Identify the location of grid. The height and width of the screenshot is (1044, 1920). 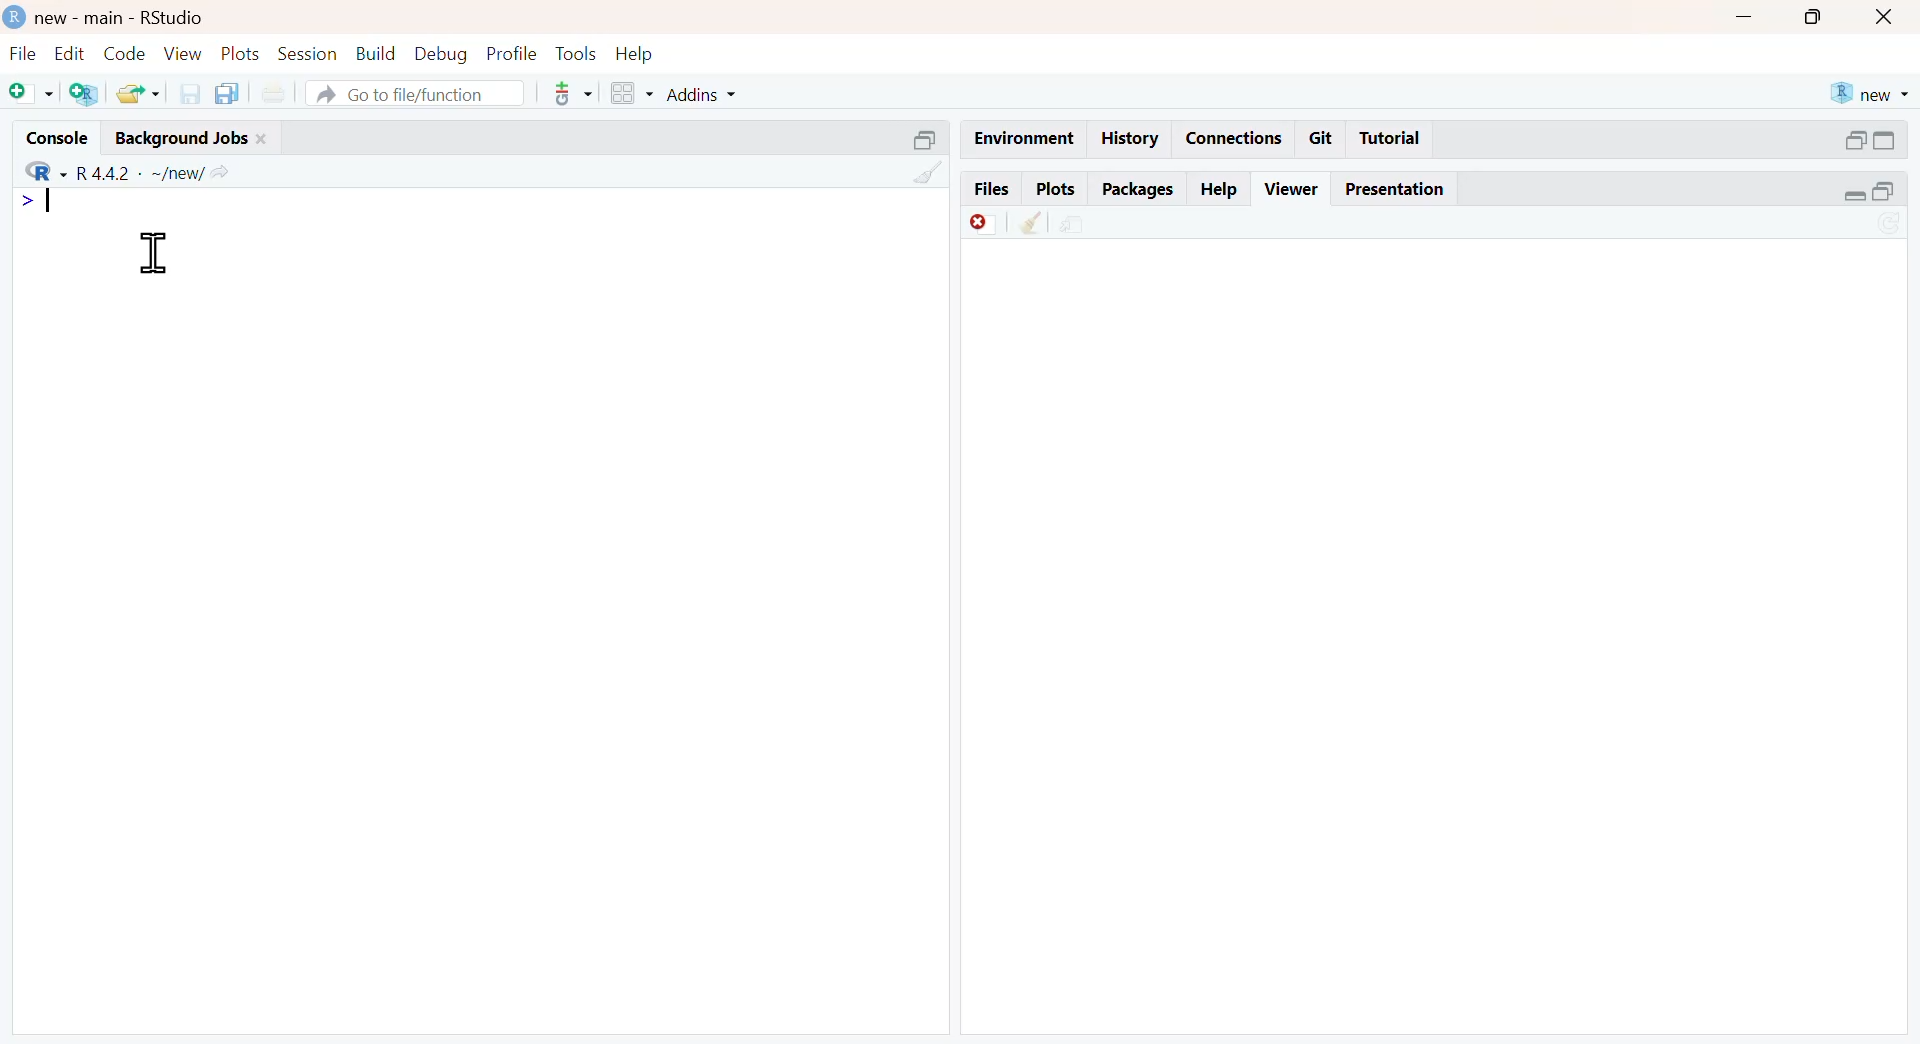
(634, 93).